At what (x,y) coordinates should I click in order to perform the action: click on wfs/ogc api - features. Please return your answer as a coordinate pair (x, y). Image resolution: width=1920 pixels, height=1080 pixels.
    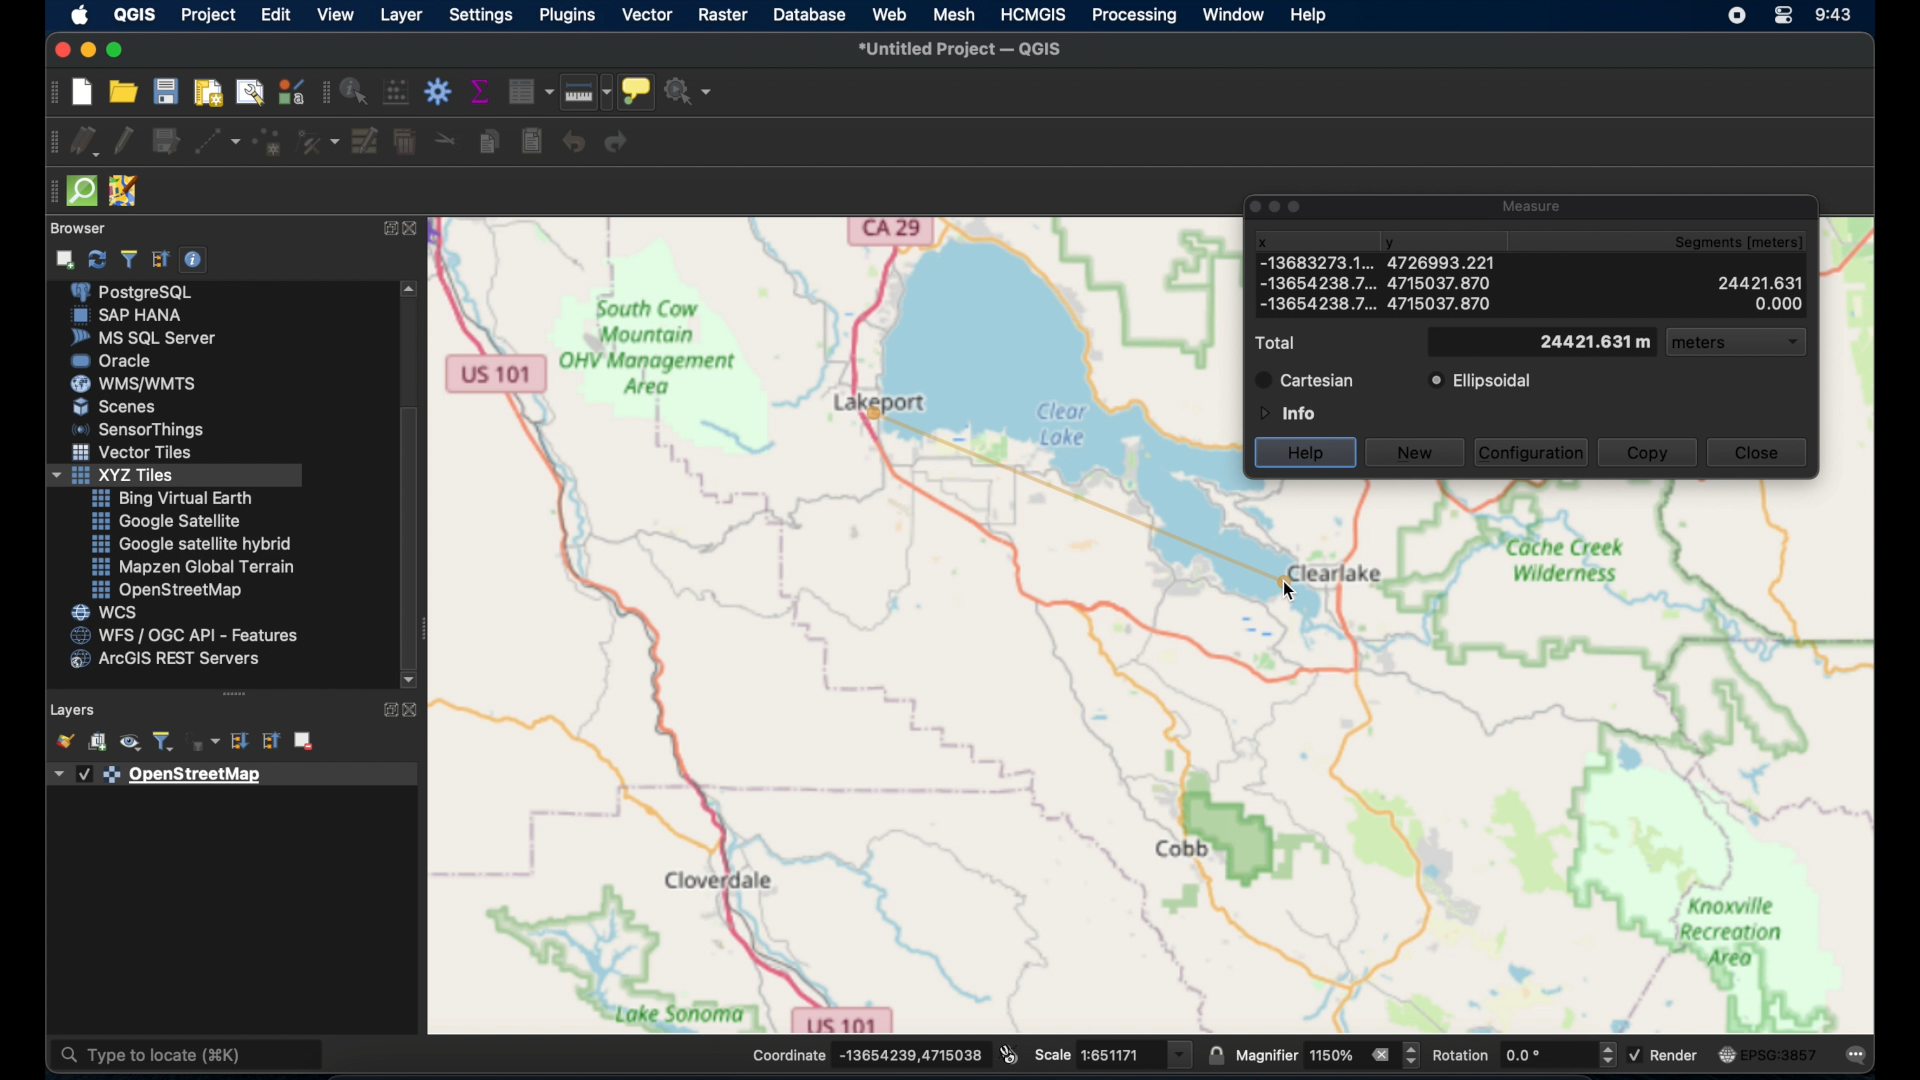
    Looking at the image, I should click on (184, 635).